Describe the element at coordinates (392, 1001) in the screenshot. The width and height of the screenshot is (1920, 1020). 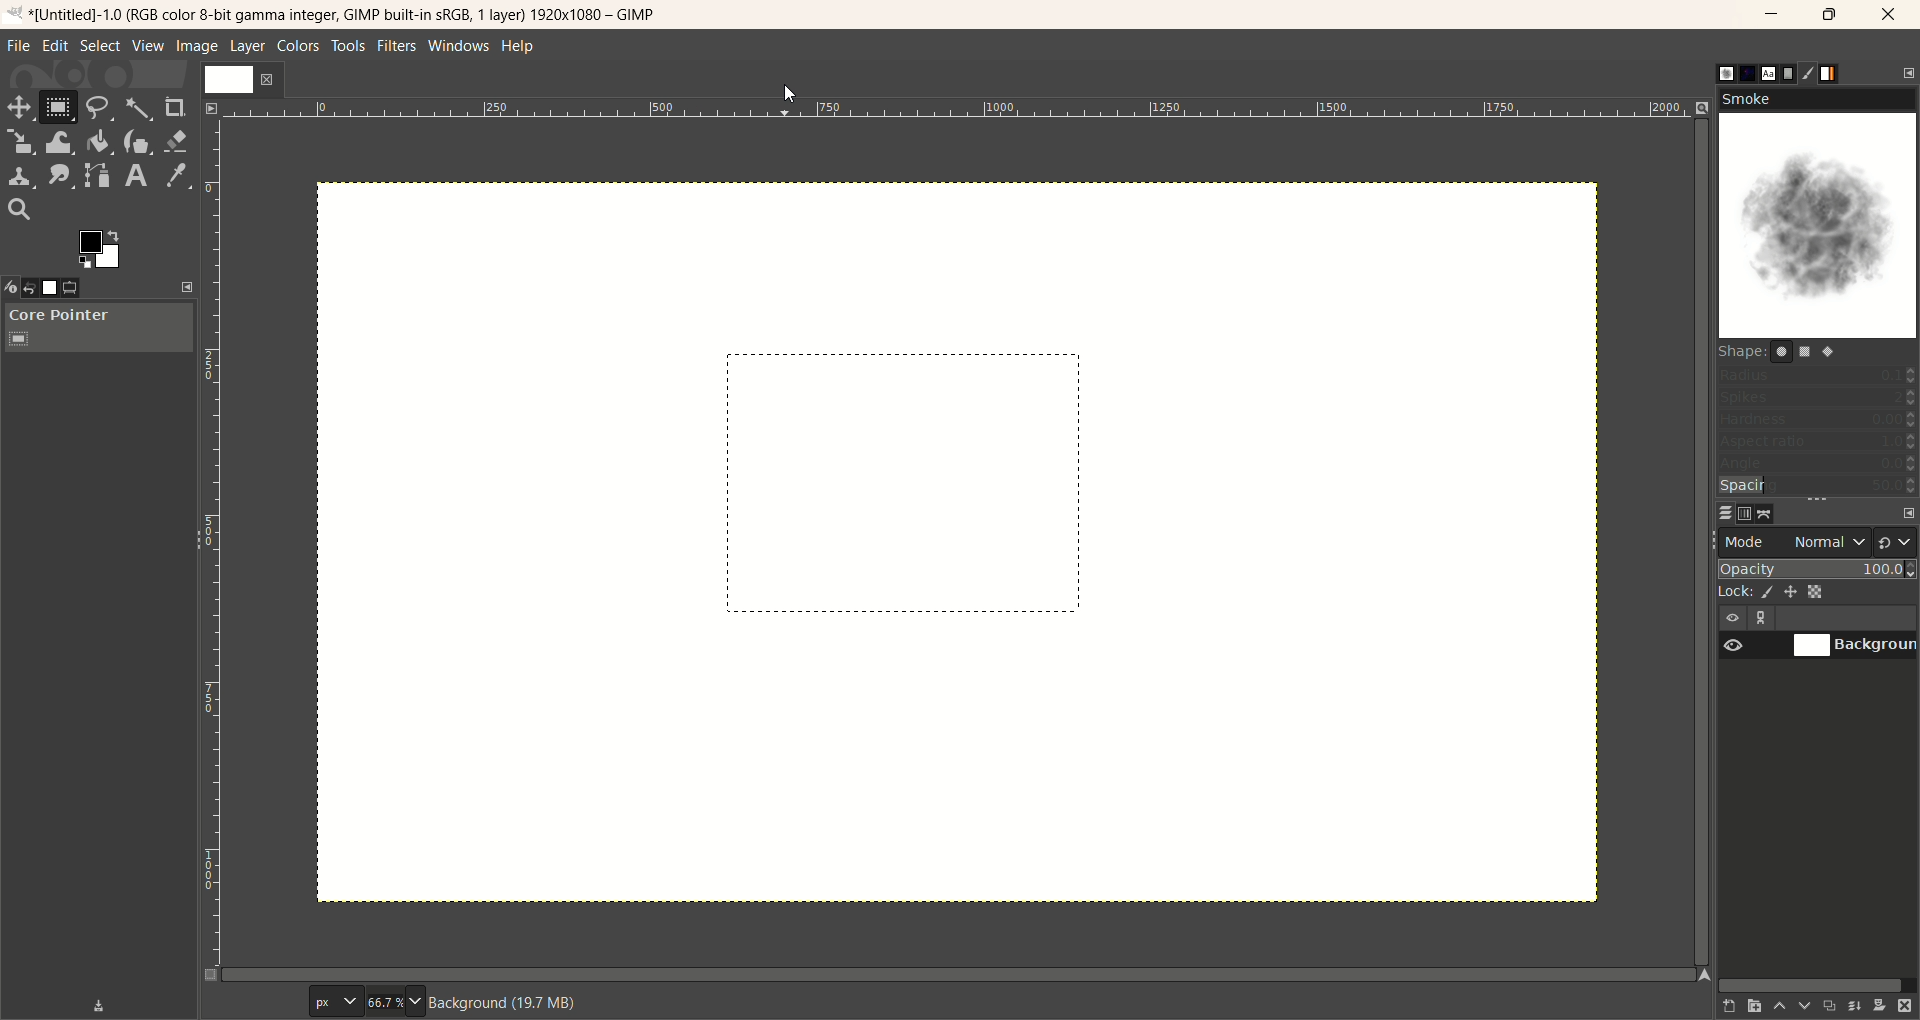
I see `zoom factor` at that location.